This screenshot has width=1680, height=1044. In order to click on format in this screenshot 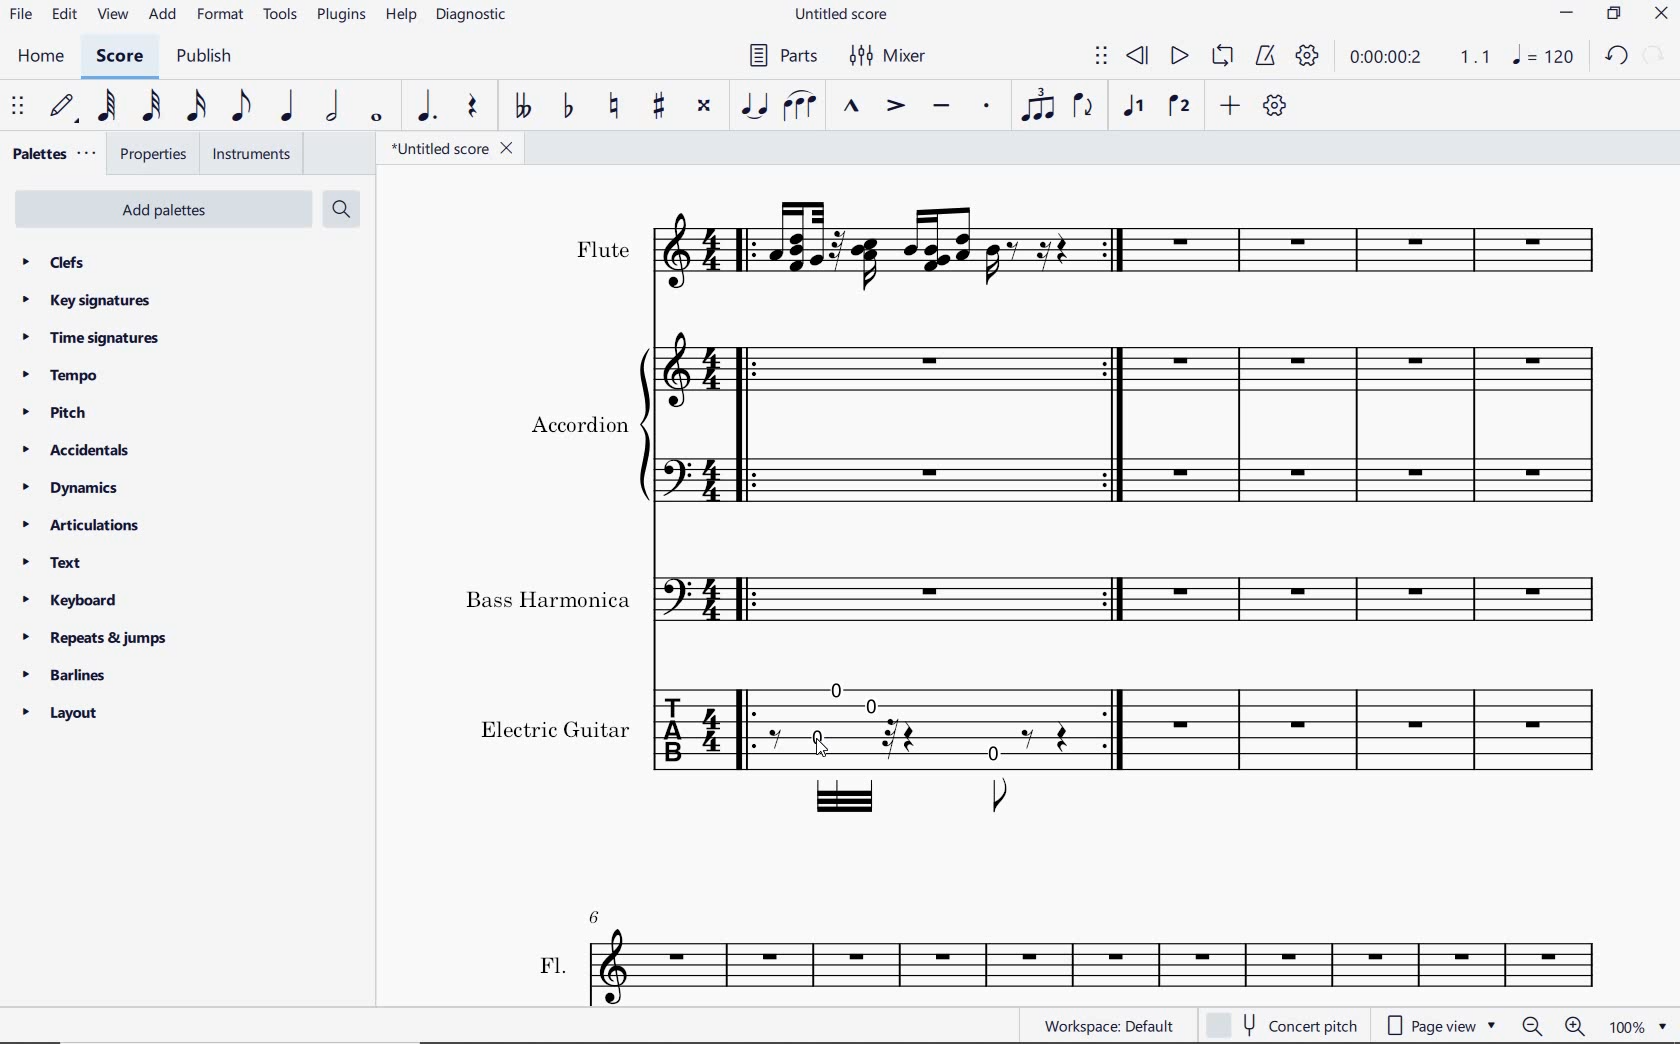, I will do `click(221, 18)`.